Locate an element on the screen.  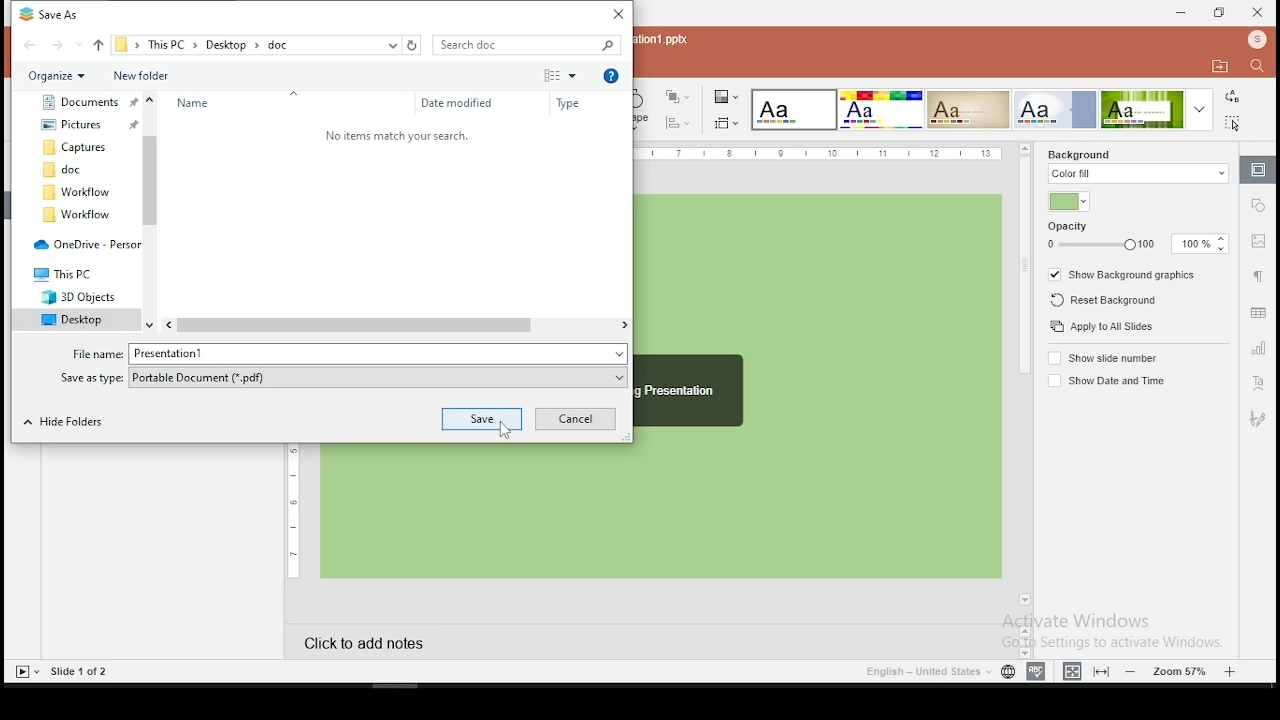
zoom in/zoom out is located at coordinates (1182, 669).